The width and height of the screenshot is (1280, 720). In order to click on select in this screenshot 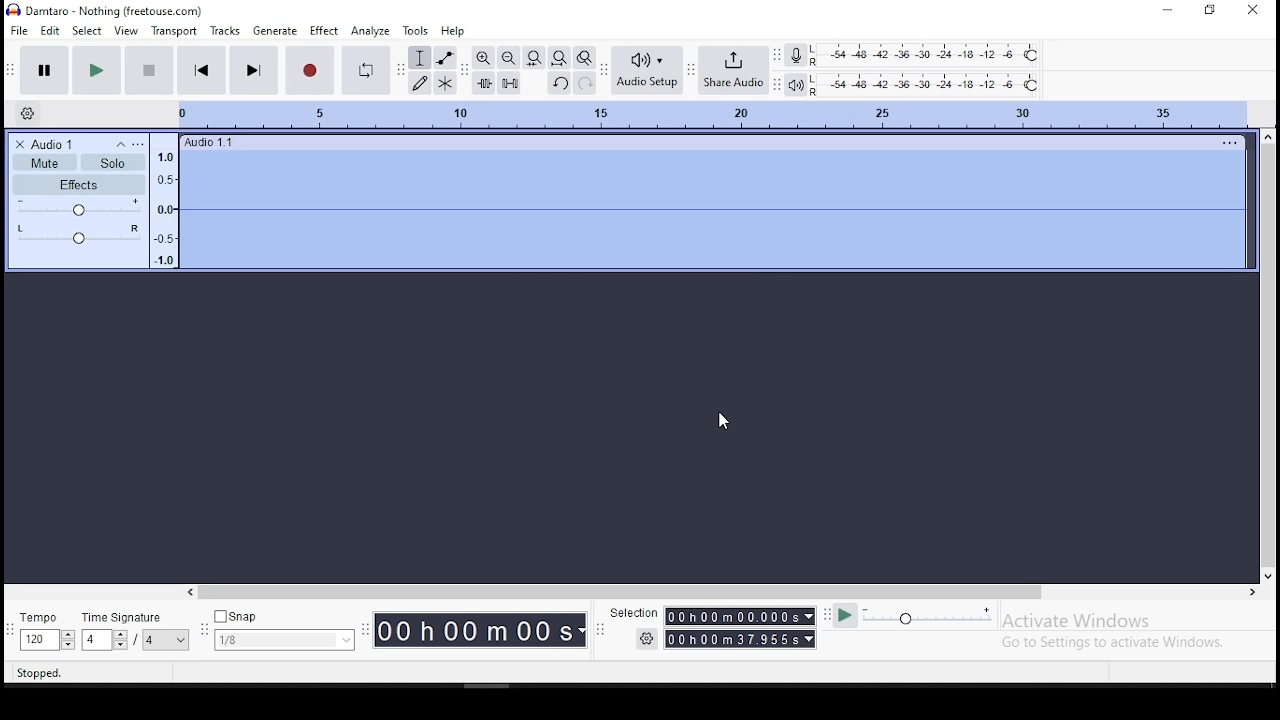, I will do `click(89, 31)`.